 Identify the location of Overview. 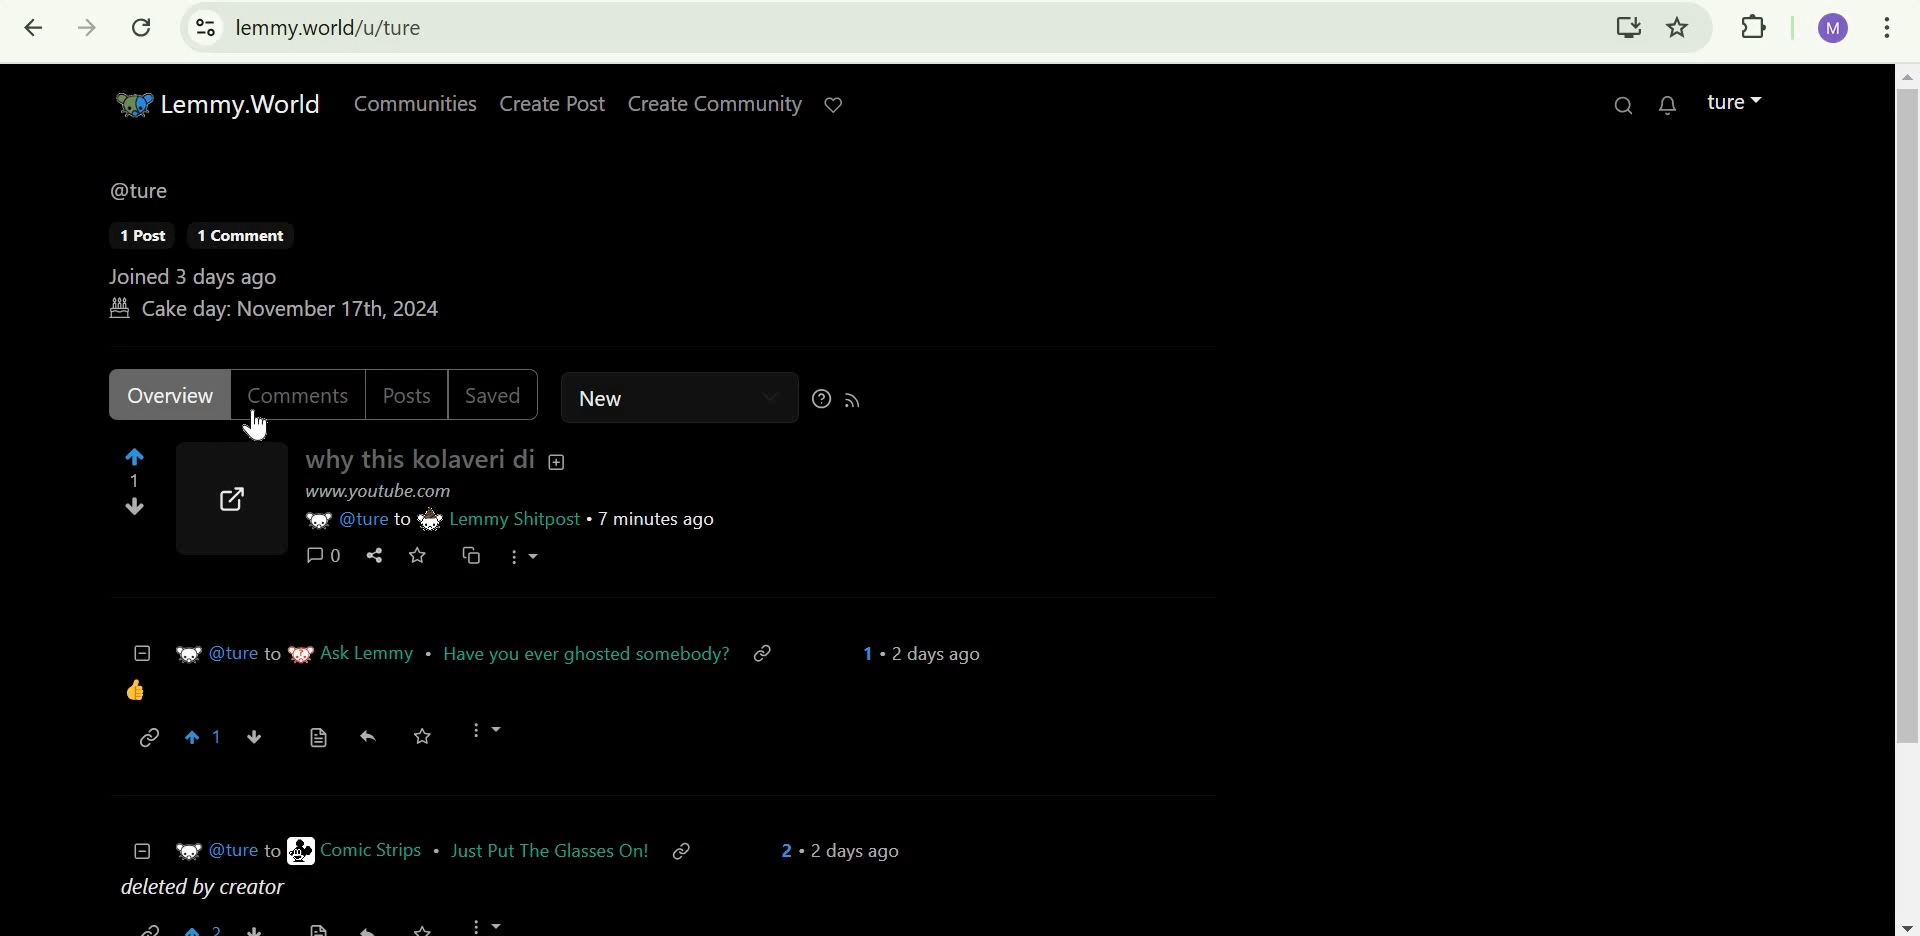
(170, 397).